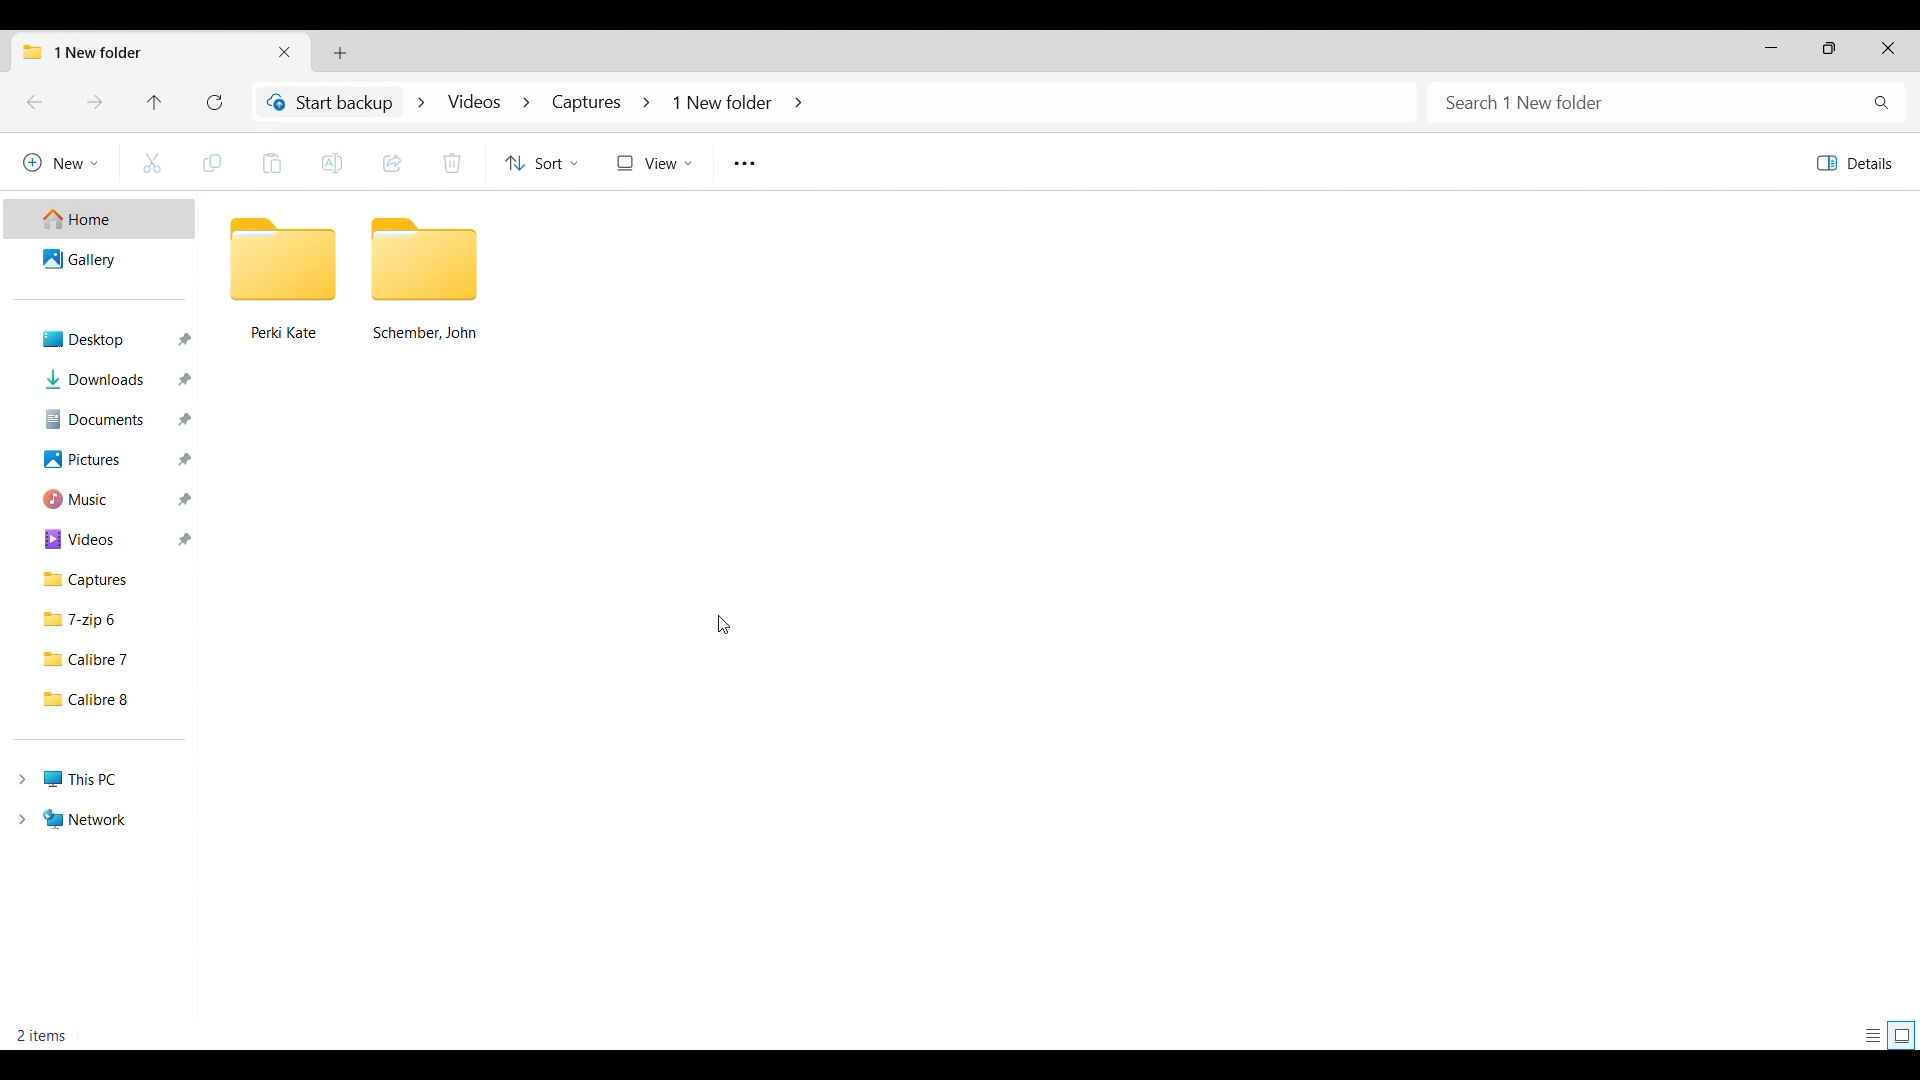  I want to click on Go forward, so click(94, 101).